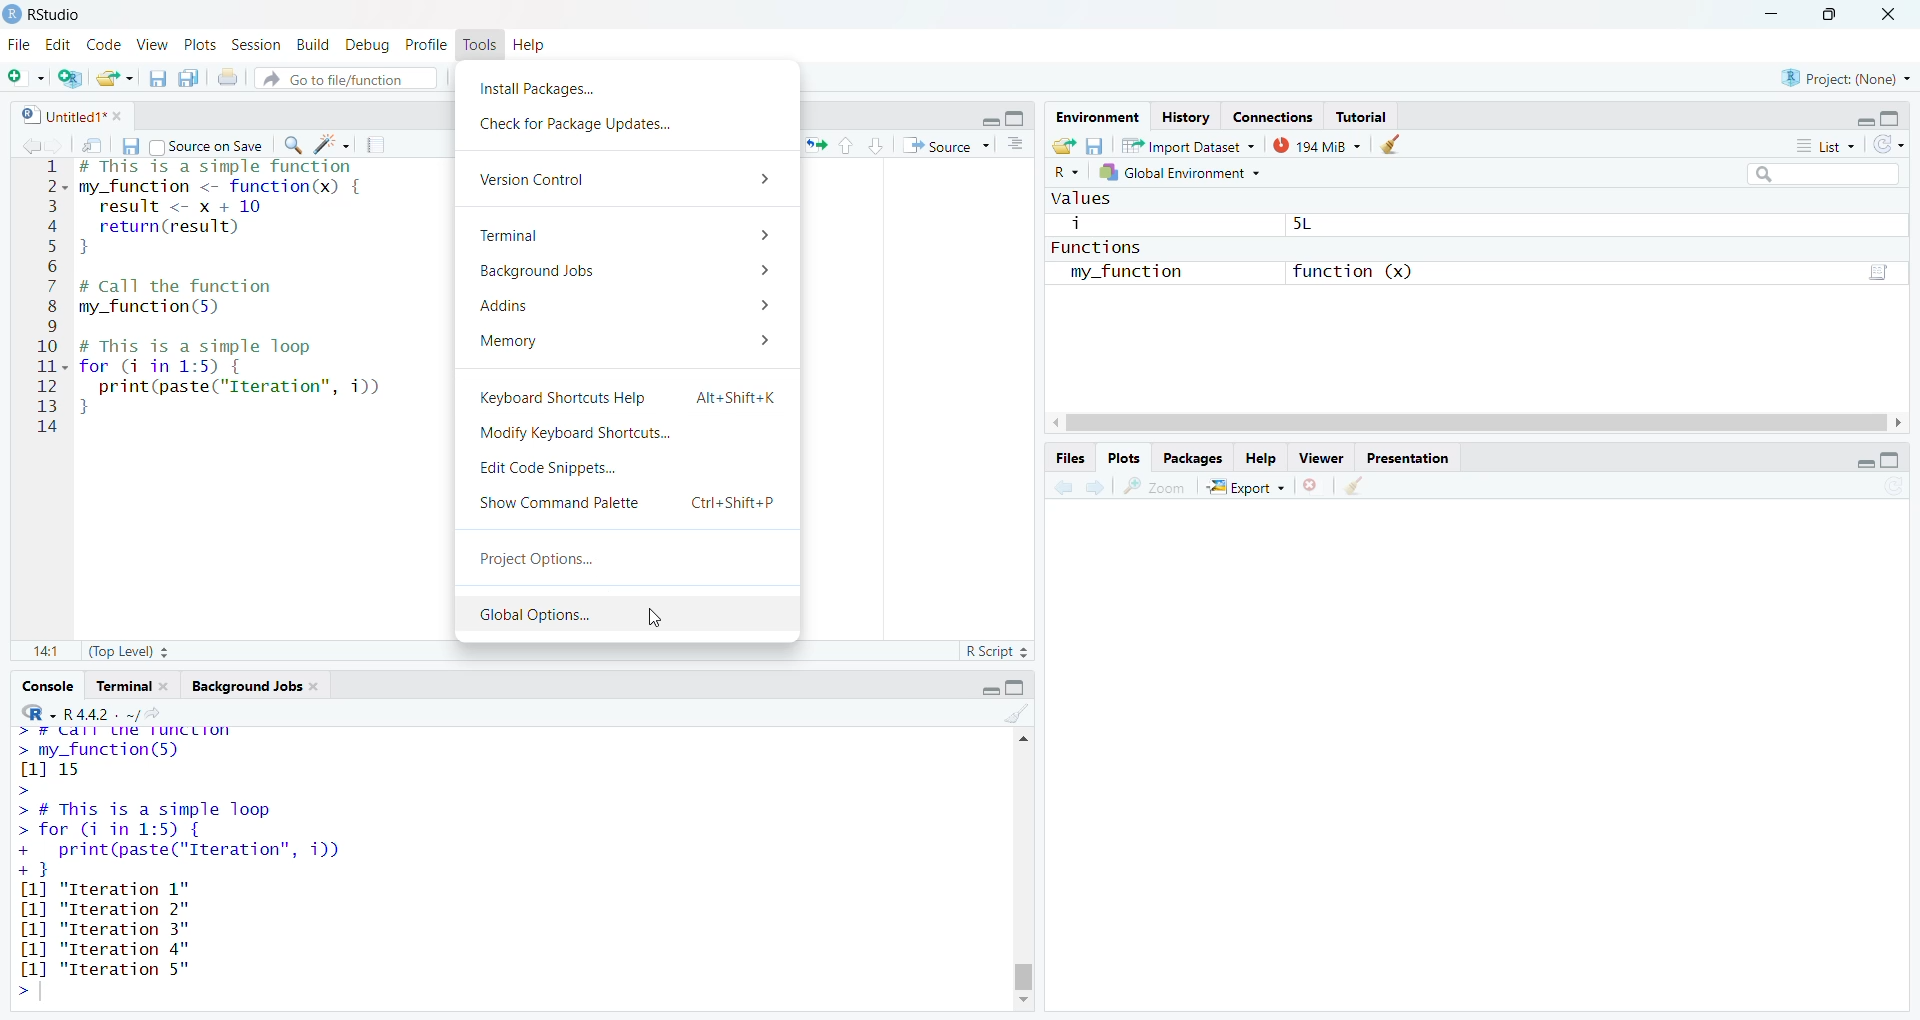 The width and height of the screenshot is (1920, 1020). What do you see at coordinates (1313, 485) in the screenshot?
I see `remove the current plot` at bounding box center [1313, 485].